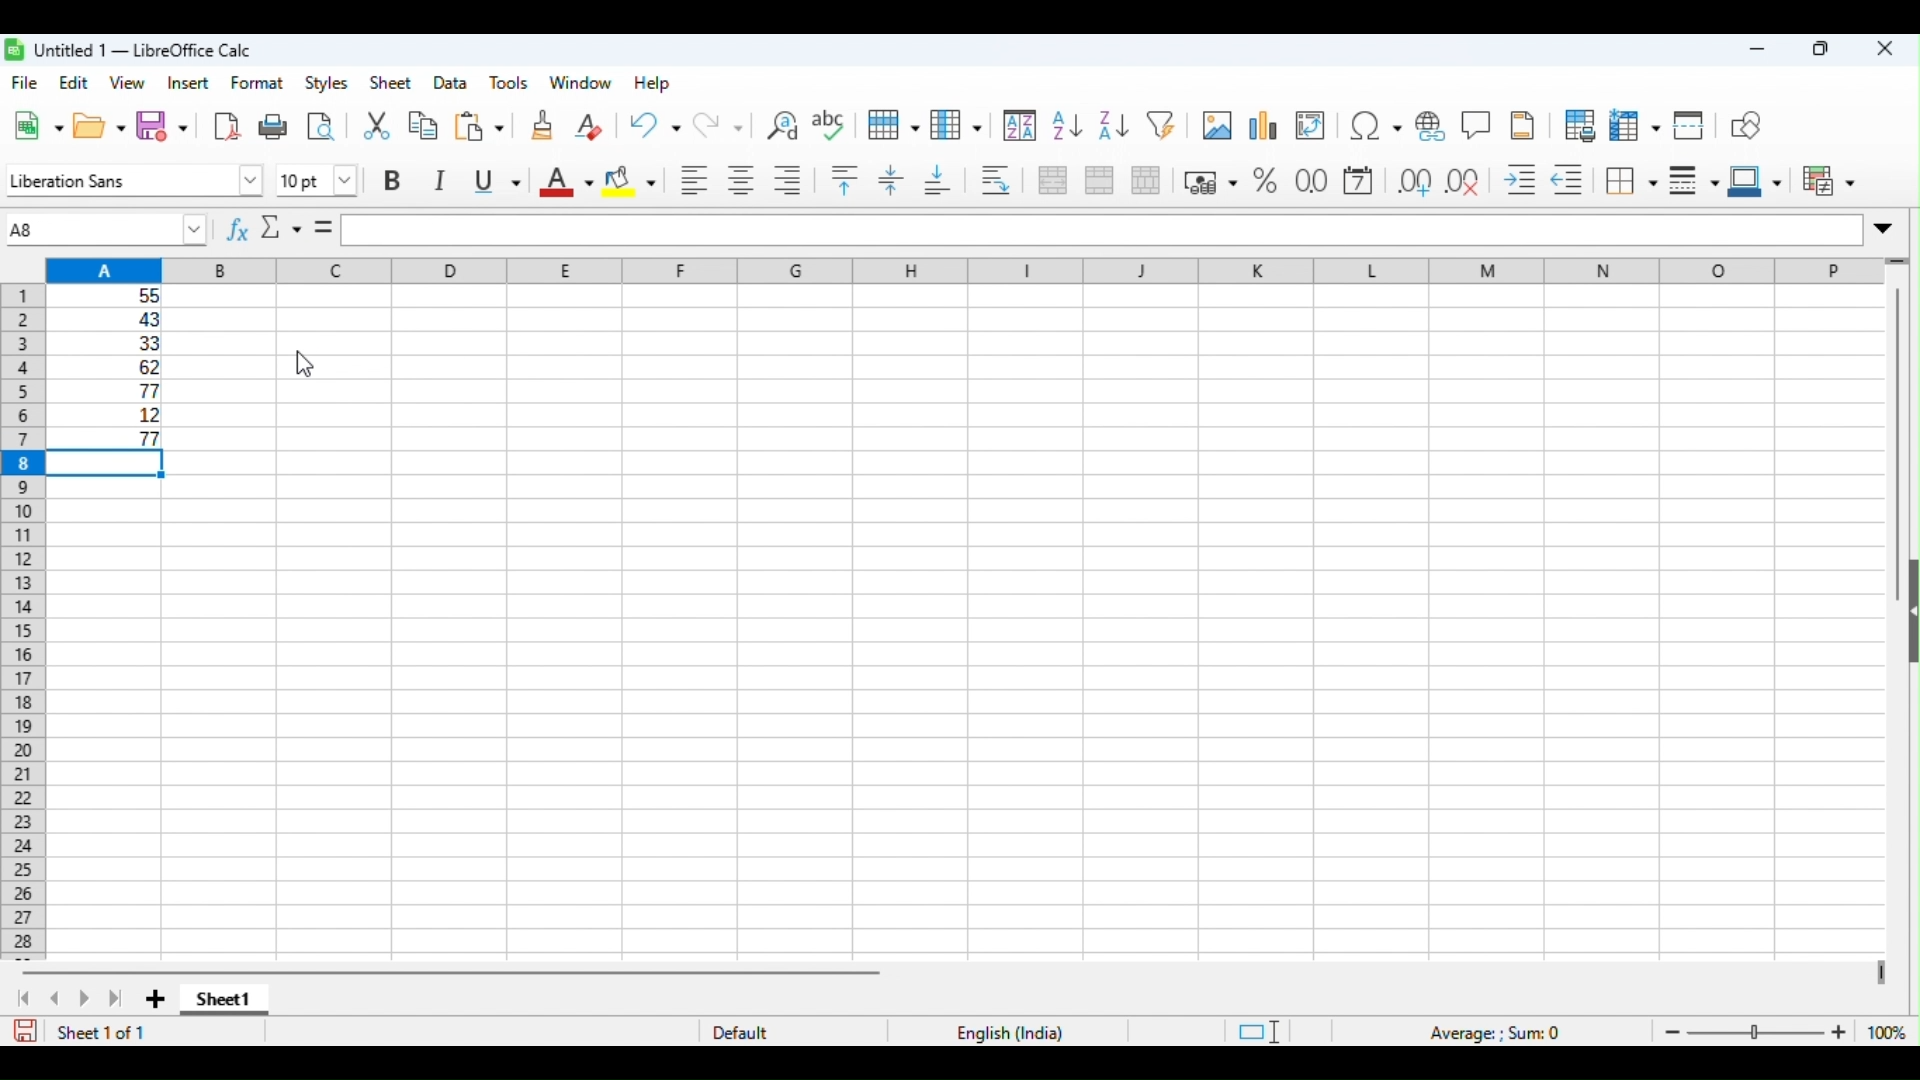  What do you see at coordinates (956, 127) in the screenshot?
I see `column` at bounding box center [956, 127].